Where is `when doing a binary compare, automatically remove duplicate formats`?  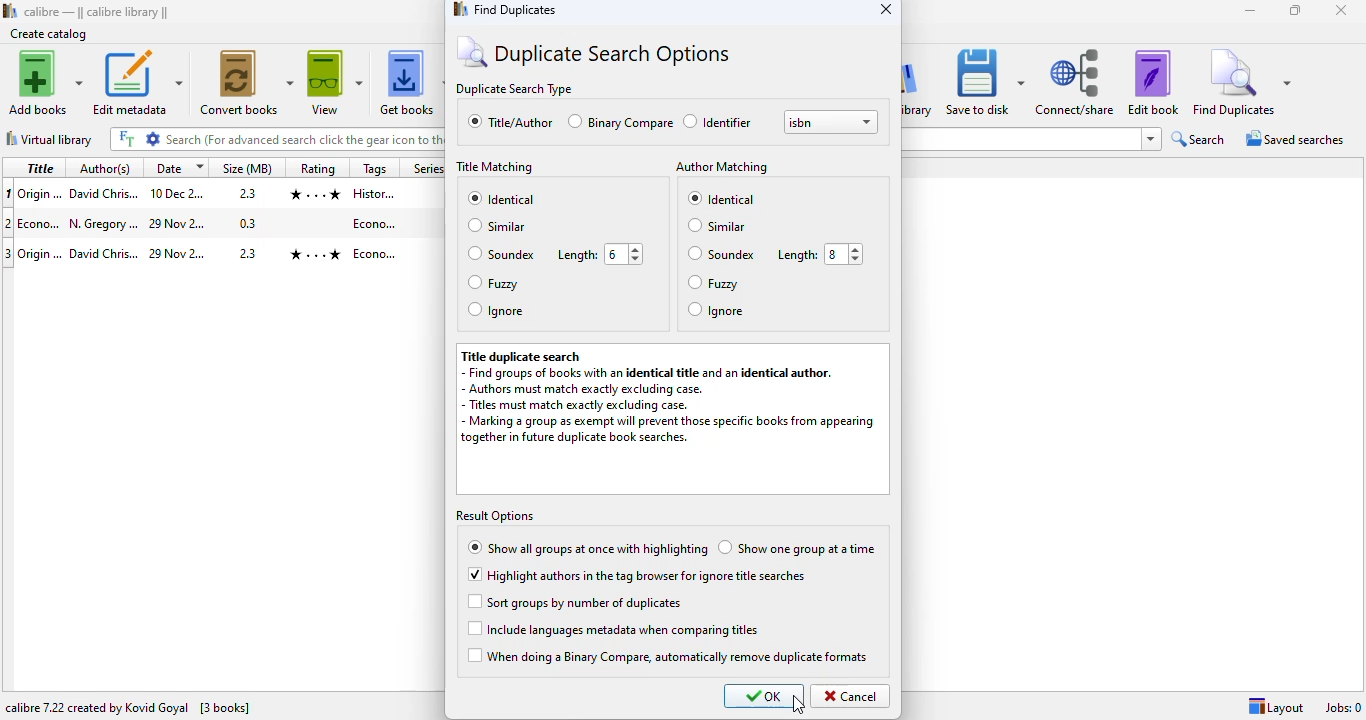 when doing a binary compare, automatically remove duplicate formats is located at coordinates (669, 655).